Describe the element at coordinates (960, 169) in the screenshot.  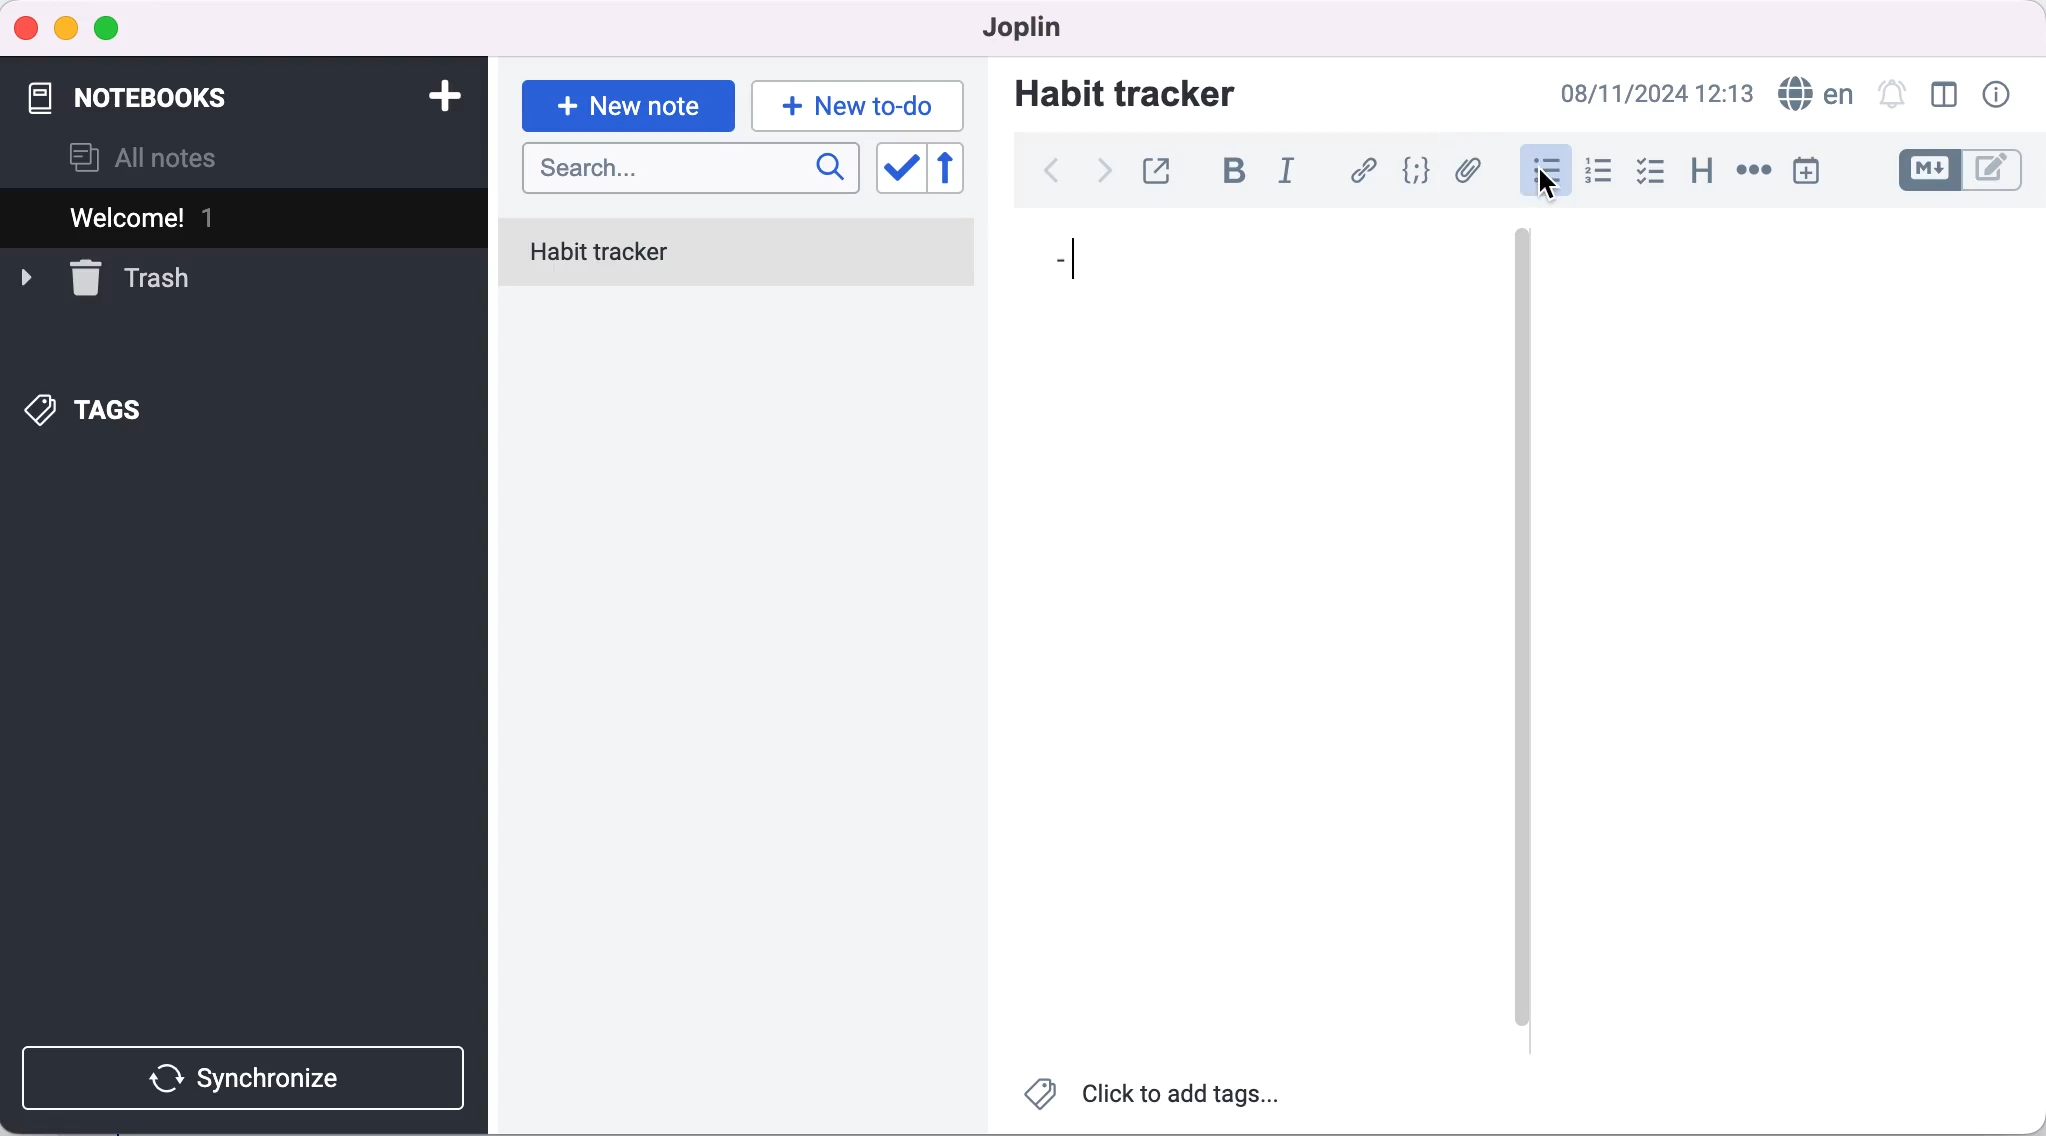
I see `reverse sort order` at that location.